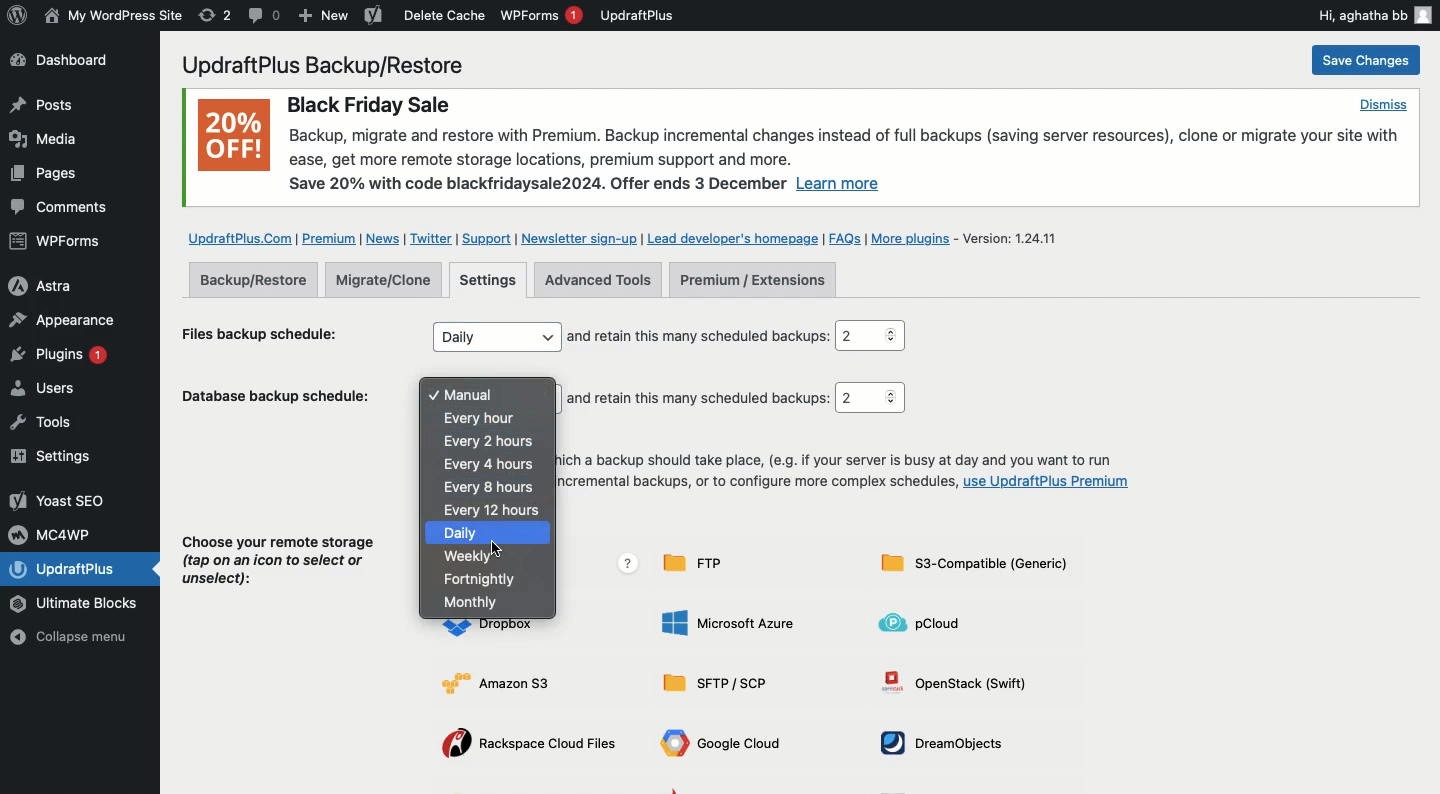 This screenshot has width=1440, height=794. Describe the element at coordinates (60, 500) in the screenshot. I see `Yoast SEO` at that location.